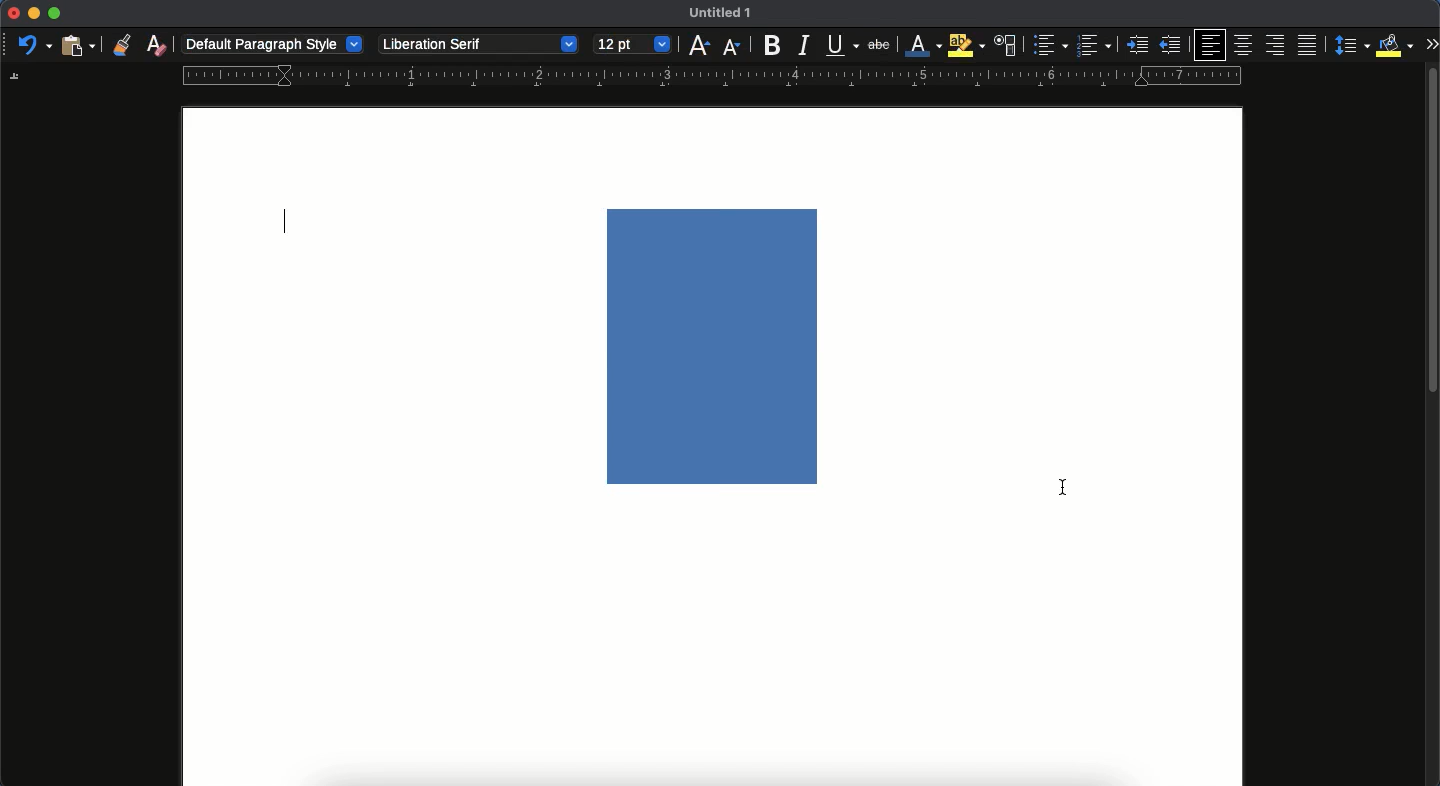  I want to click on close, so click(11, 12).